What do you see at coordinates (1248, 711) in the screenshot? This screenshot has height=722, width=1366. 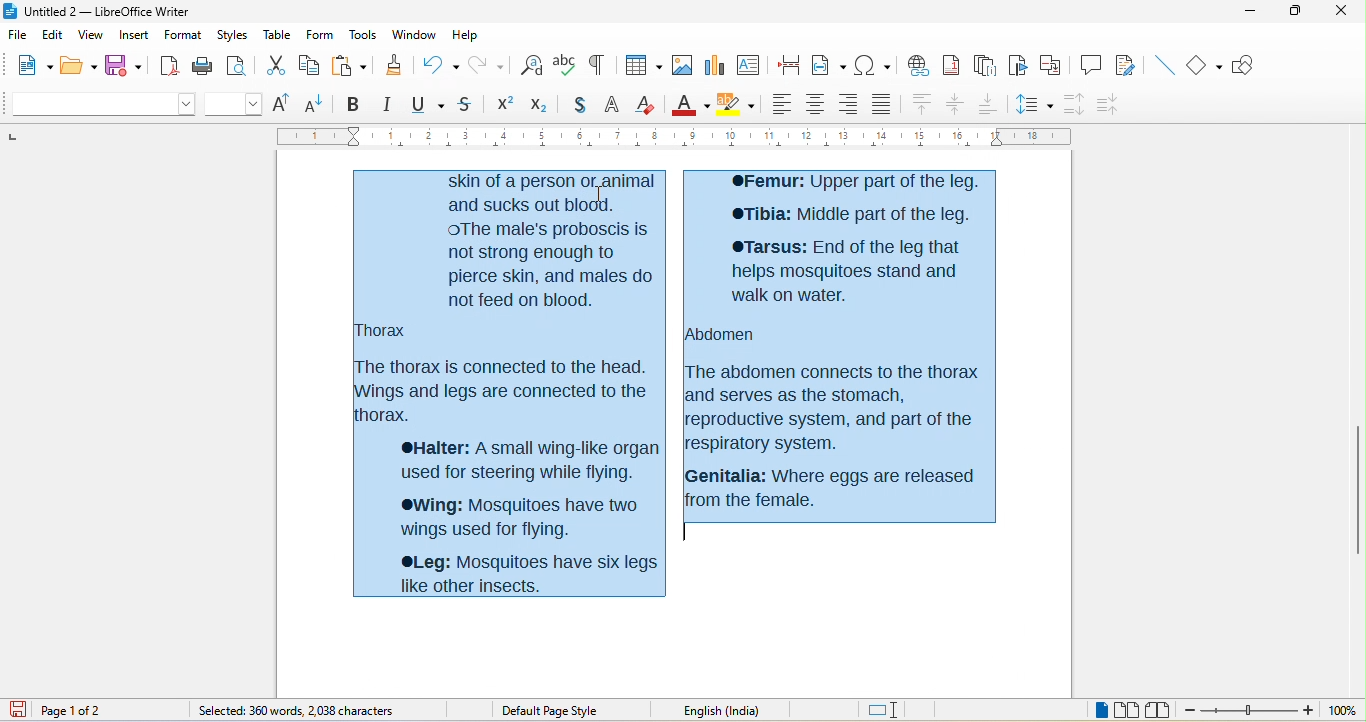 I see `zoom` at bounding box center [1248, 711].